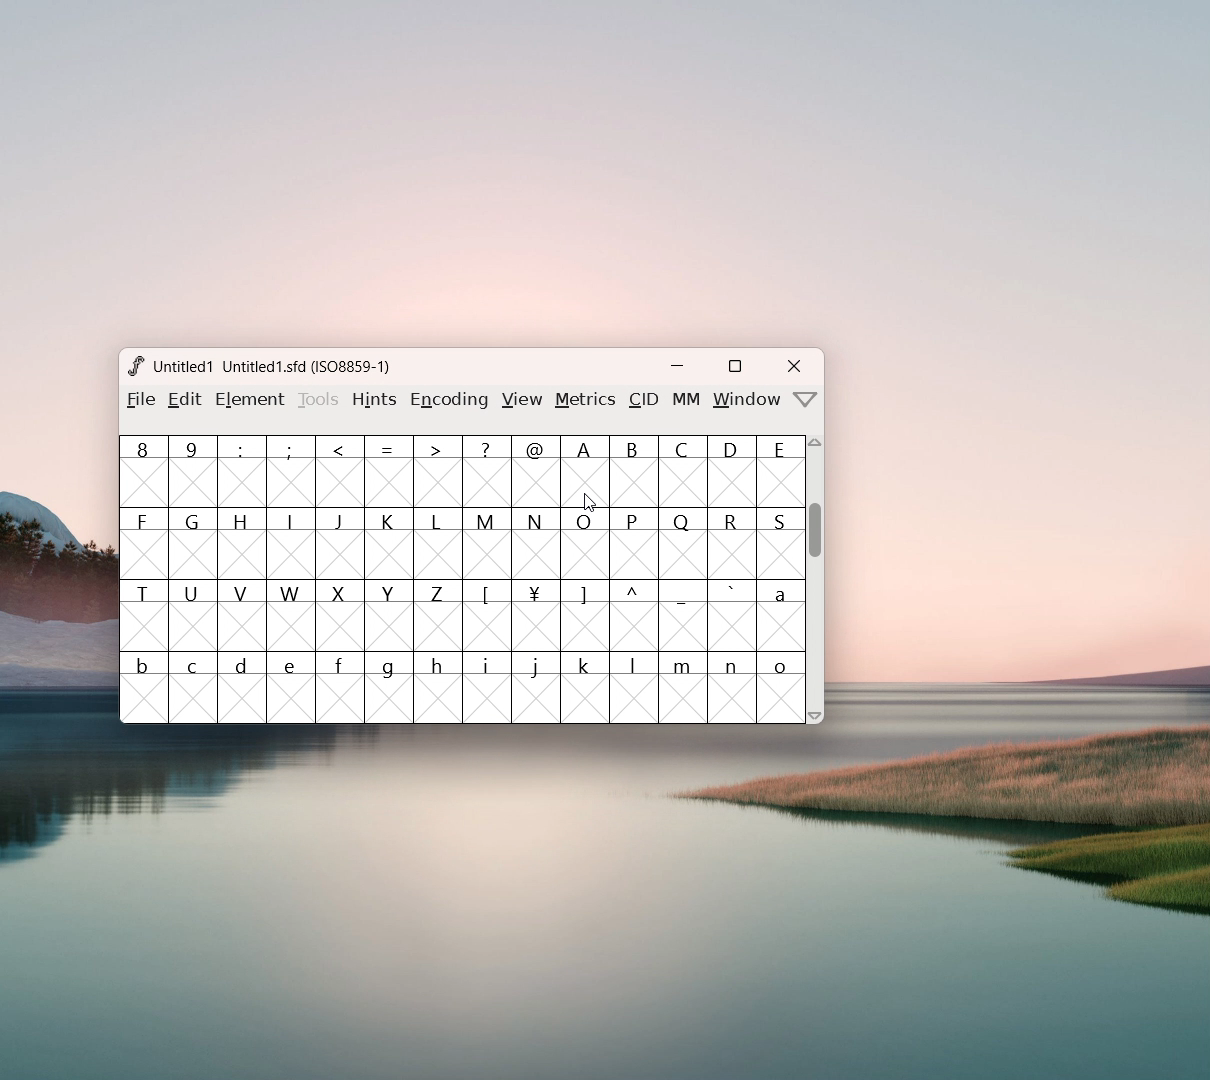  What do you see at coordinates (806, 401) in the screenshot?
I see `more options` at bounding box center [806, 401].